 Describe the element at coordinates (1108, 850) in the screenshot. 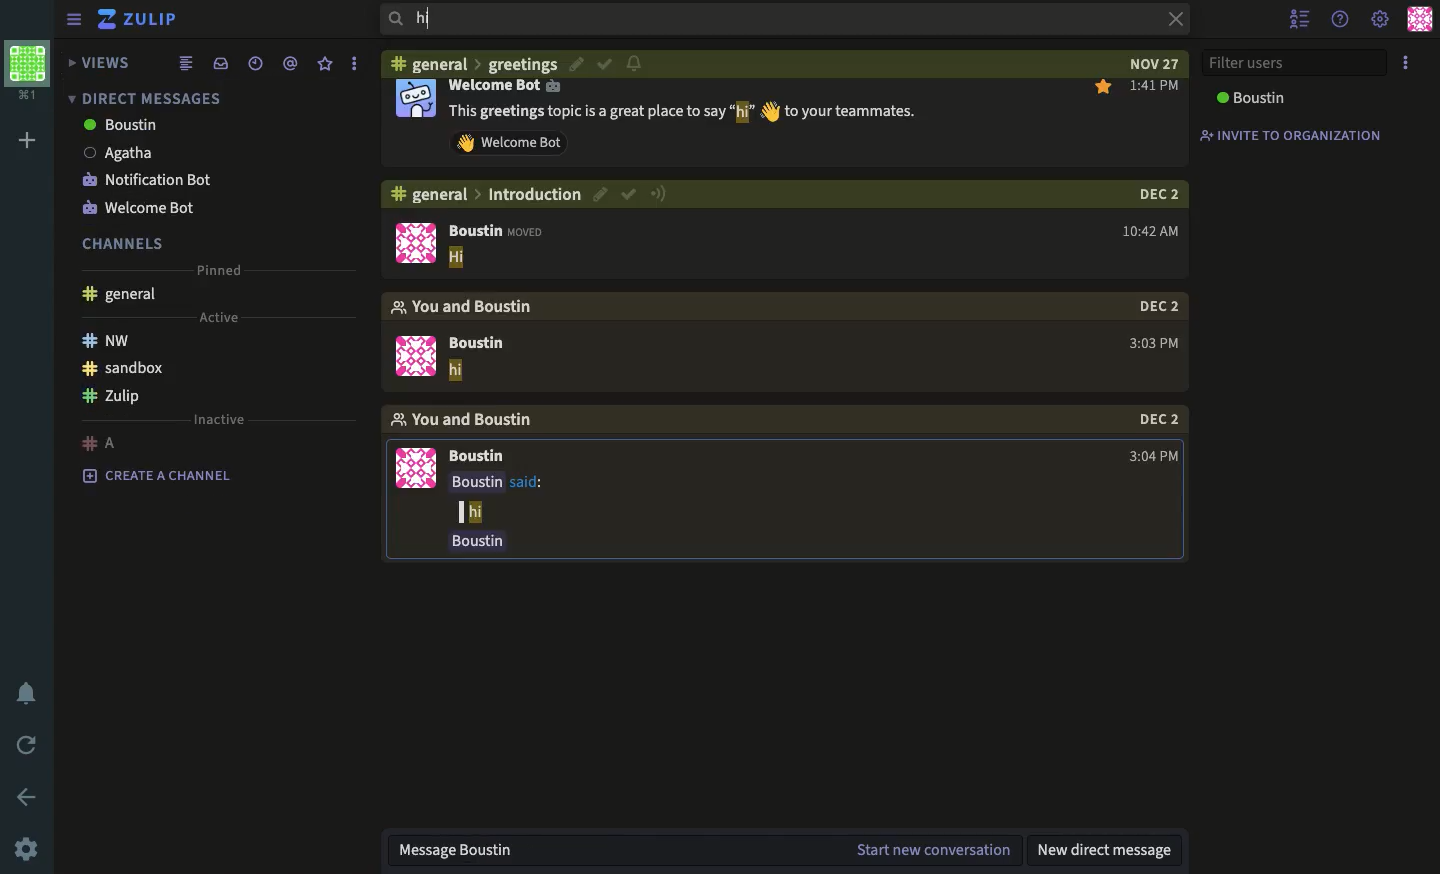

I see `new direct message` at that location.